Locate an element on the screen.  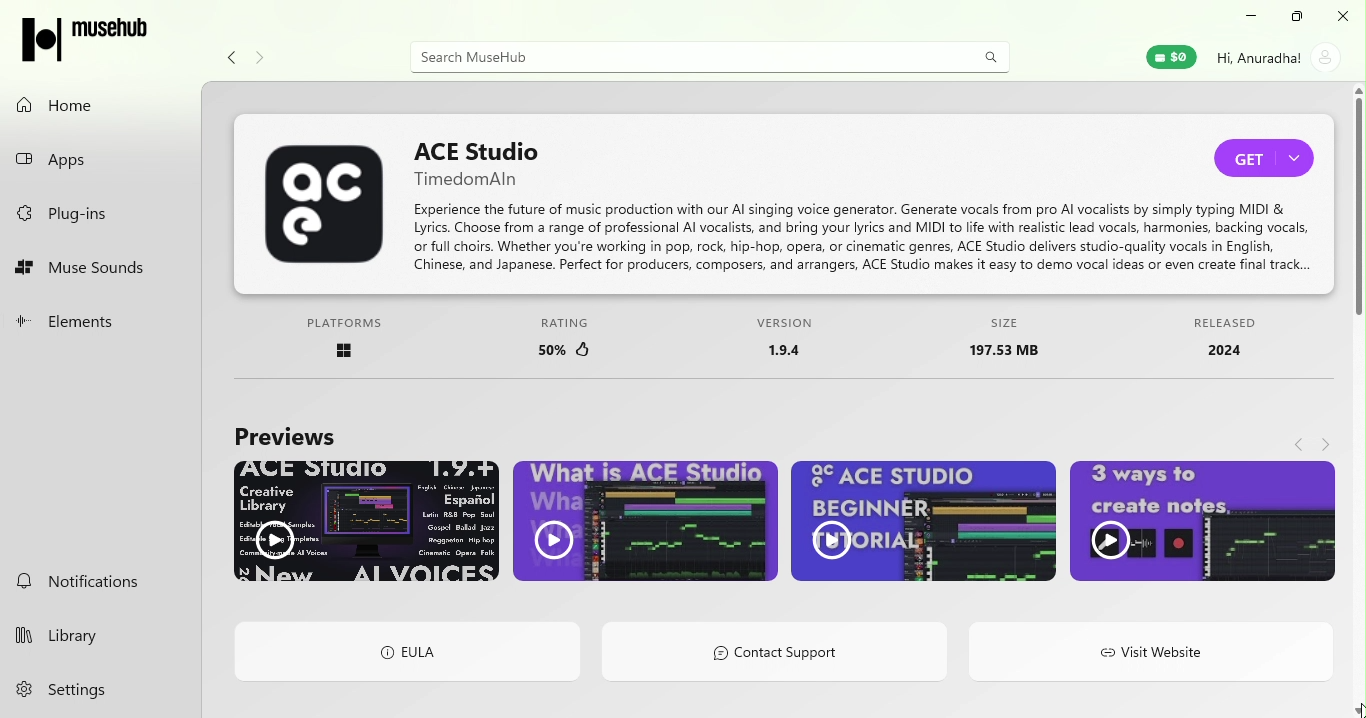
settings is located at coordinates (80, 691).